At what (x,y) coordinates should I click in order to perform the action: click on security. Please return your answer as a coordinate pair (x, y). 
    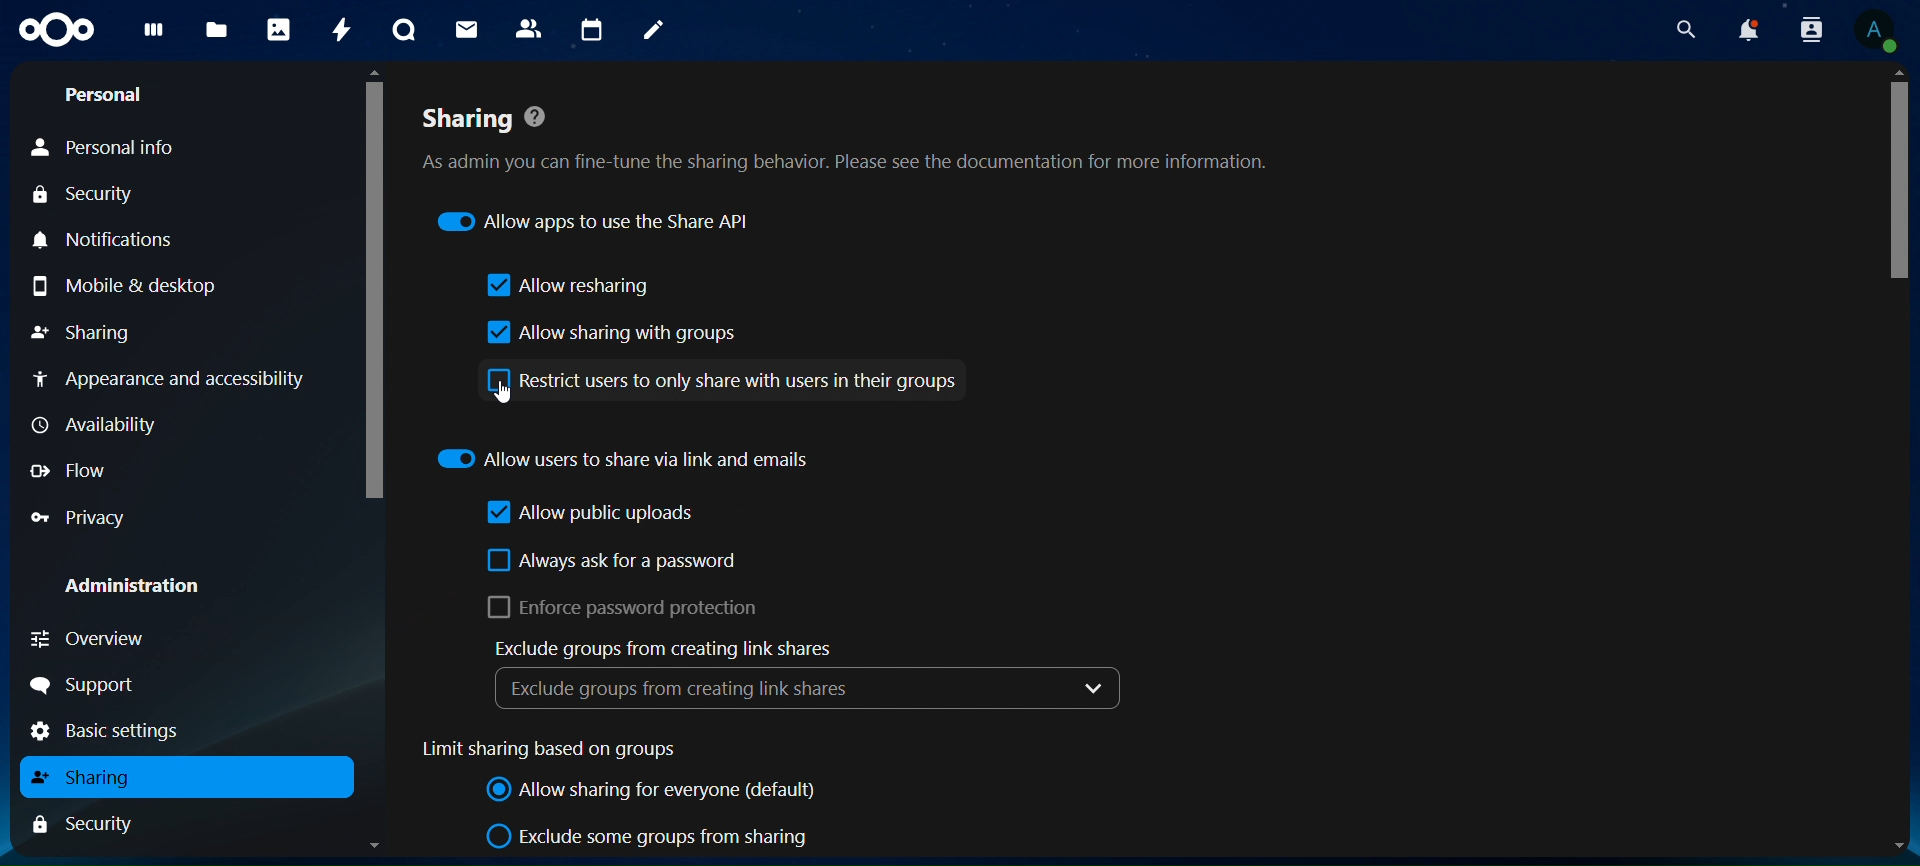
    Looking at the image, I should click on (102, 195).